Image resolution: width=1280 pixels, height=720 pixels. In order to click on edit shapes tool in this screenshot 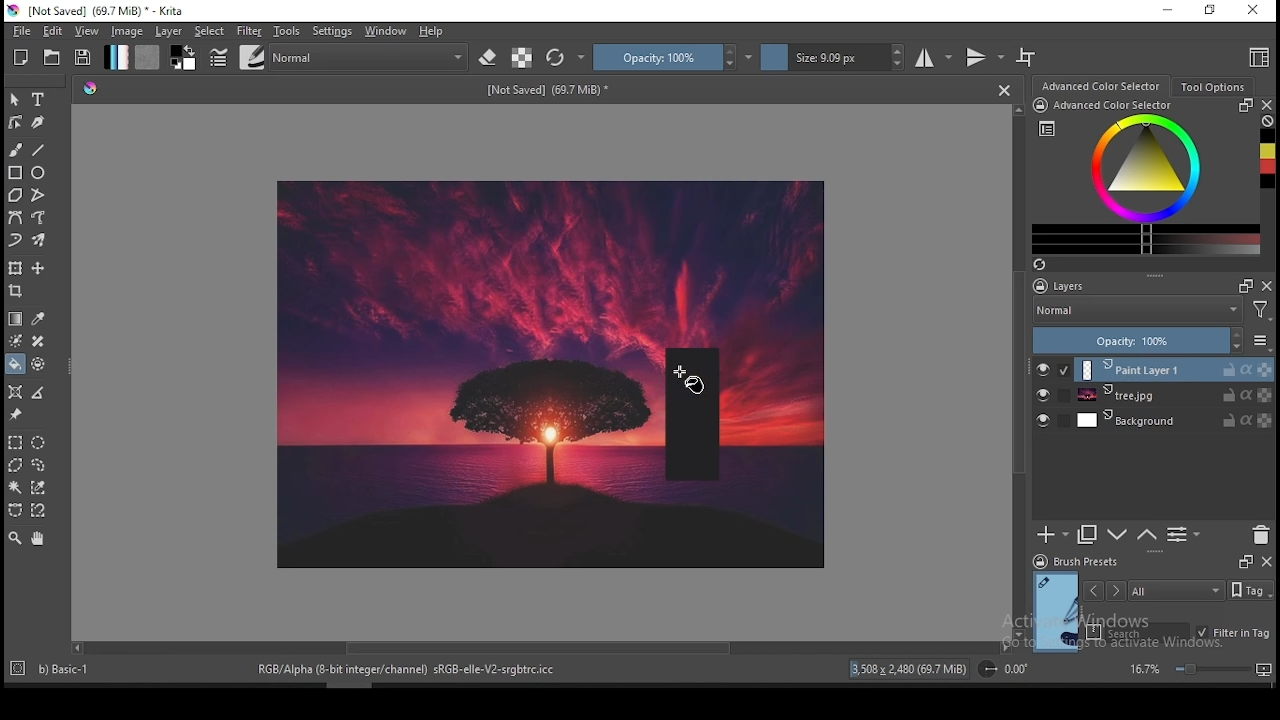, I will do `click(16, 121)`.